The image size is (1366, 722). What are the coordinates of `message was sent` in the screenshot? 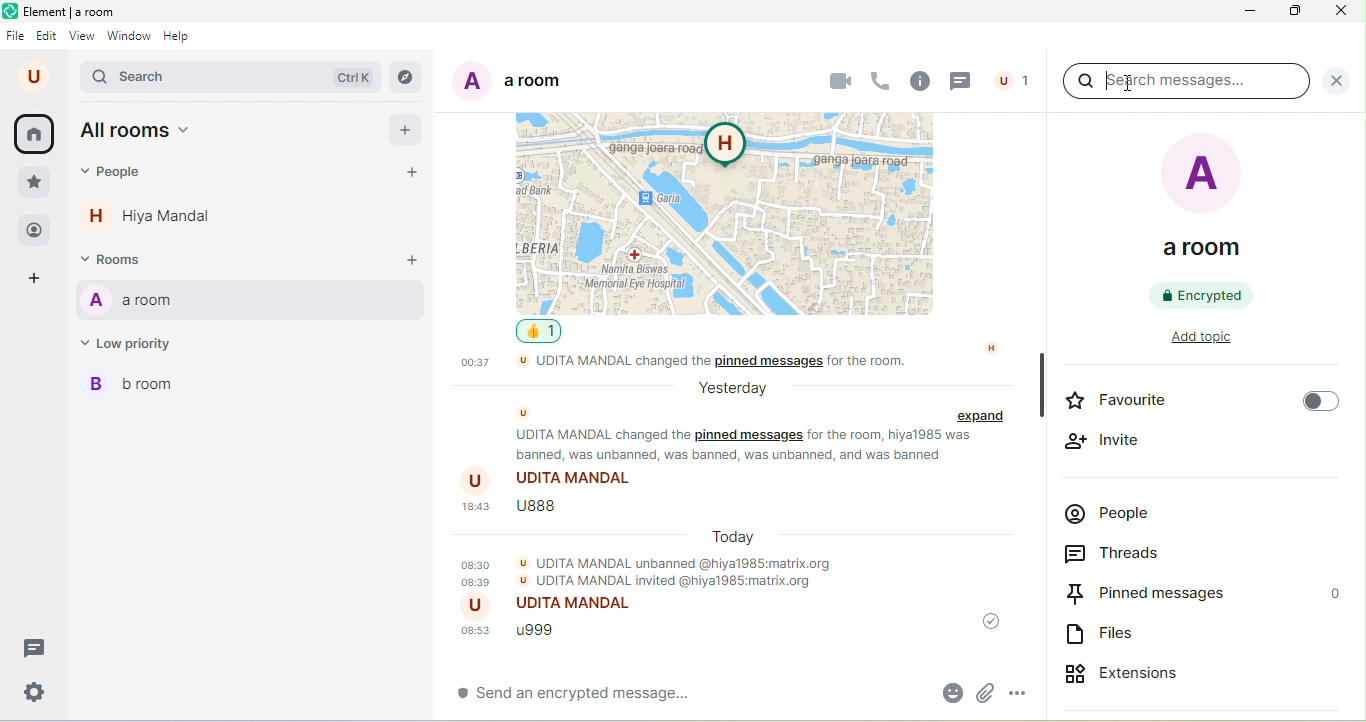 It's located at (986, 622).